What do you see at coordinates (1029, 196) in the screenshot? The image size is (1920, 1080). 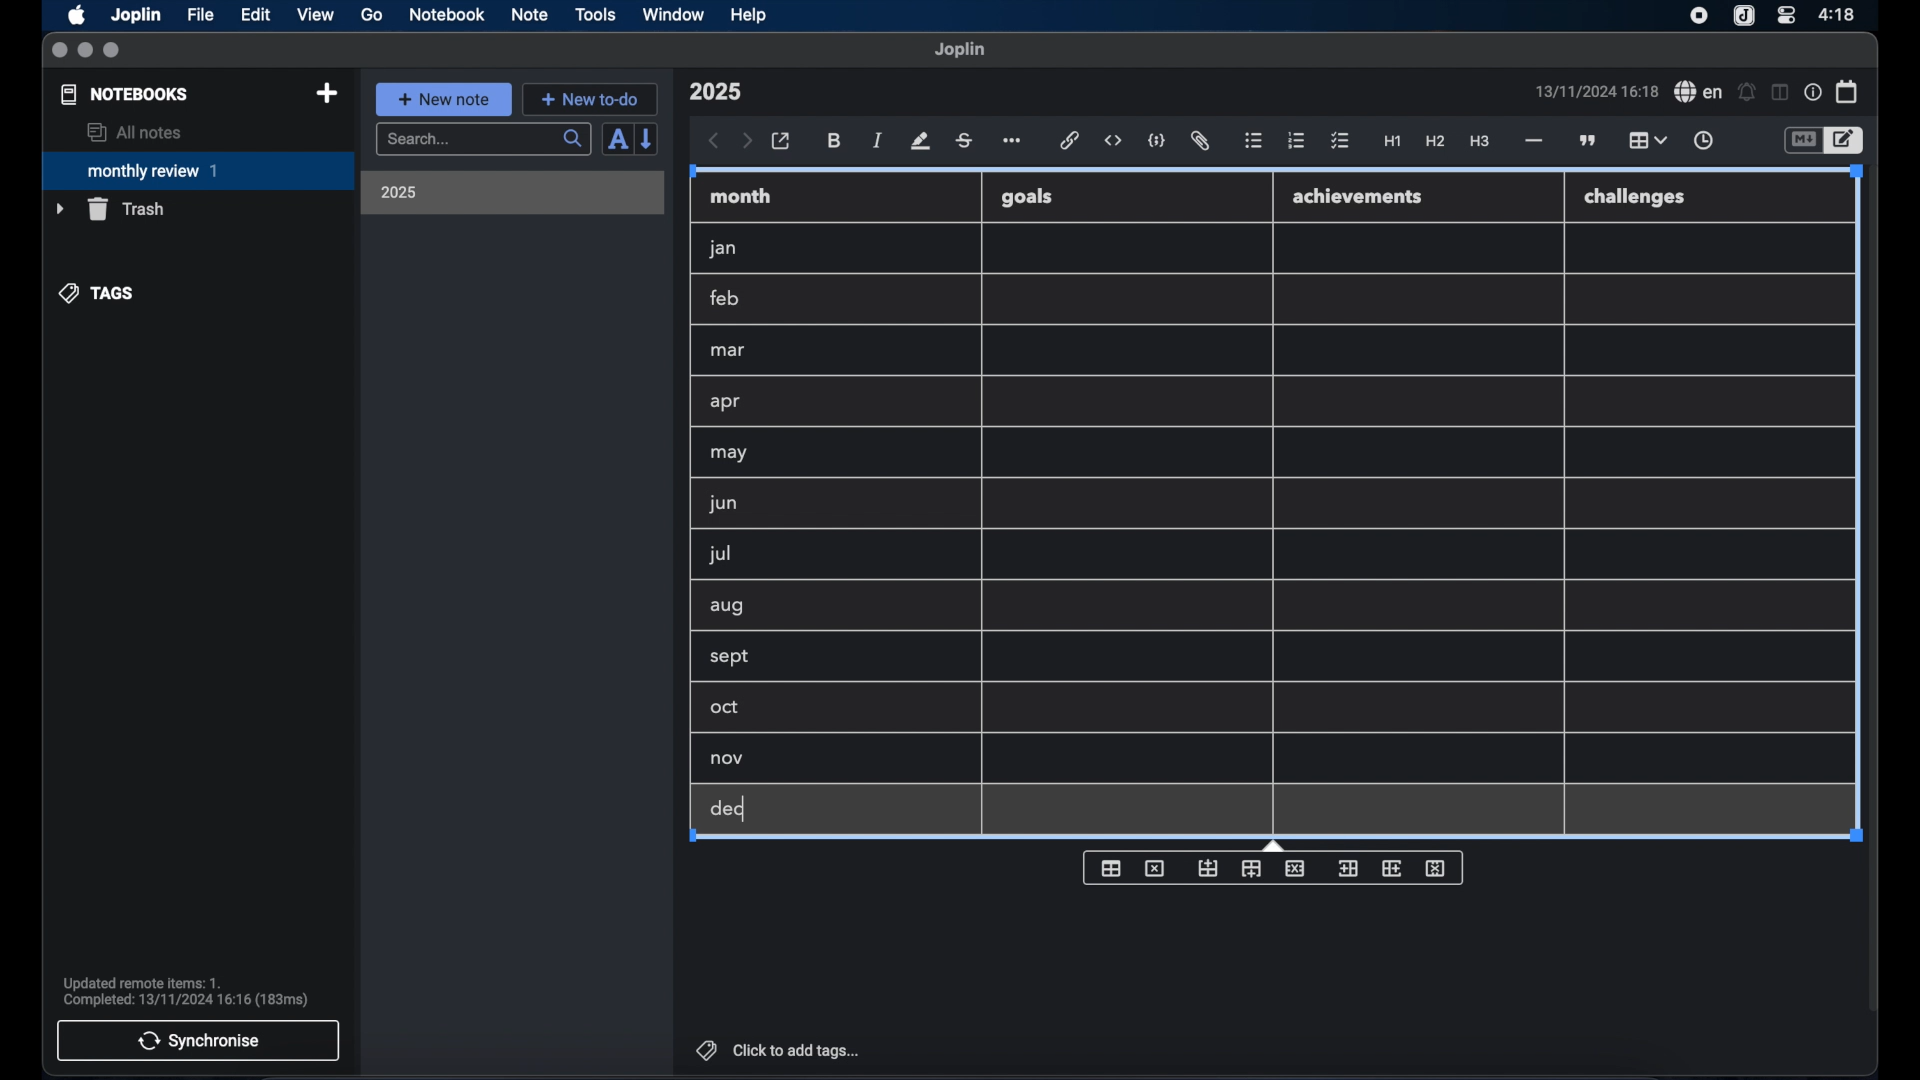 I see `goals` at bounding box center [1029, 196].